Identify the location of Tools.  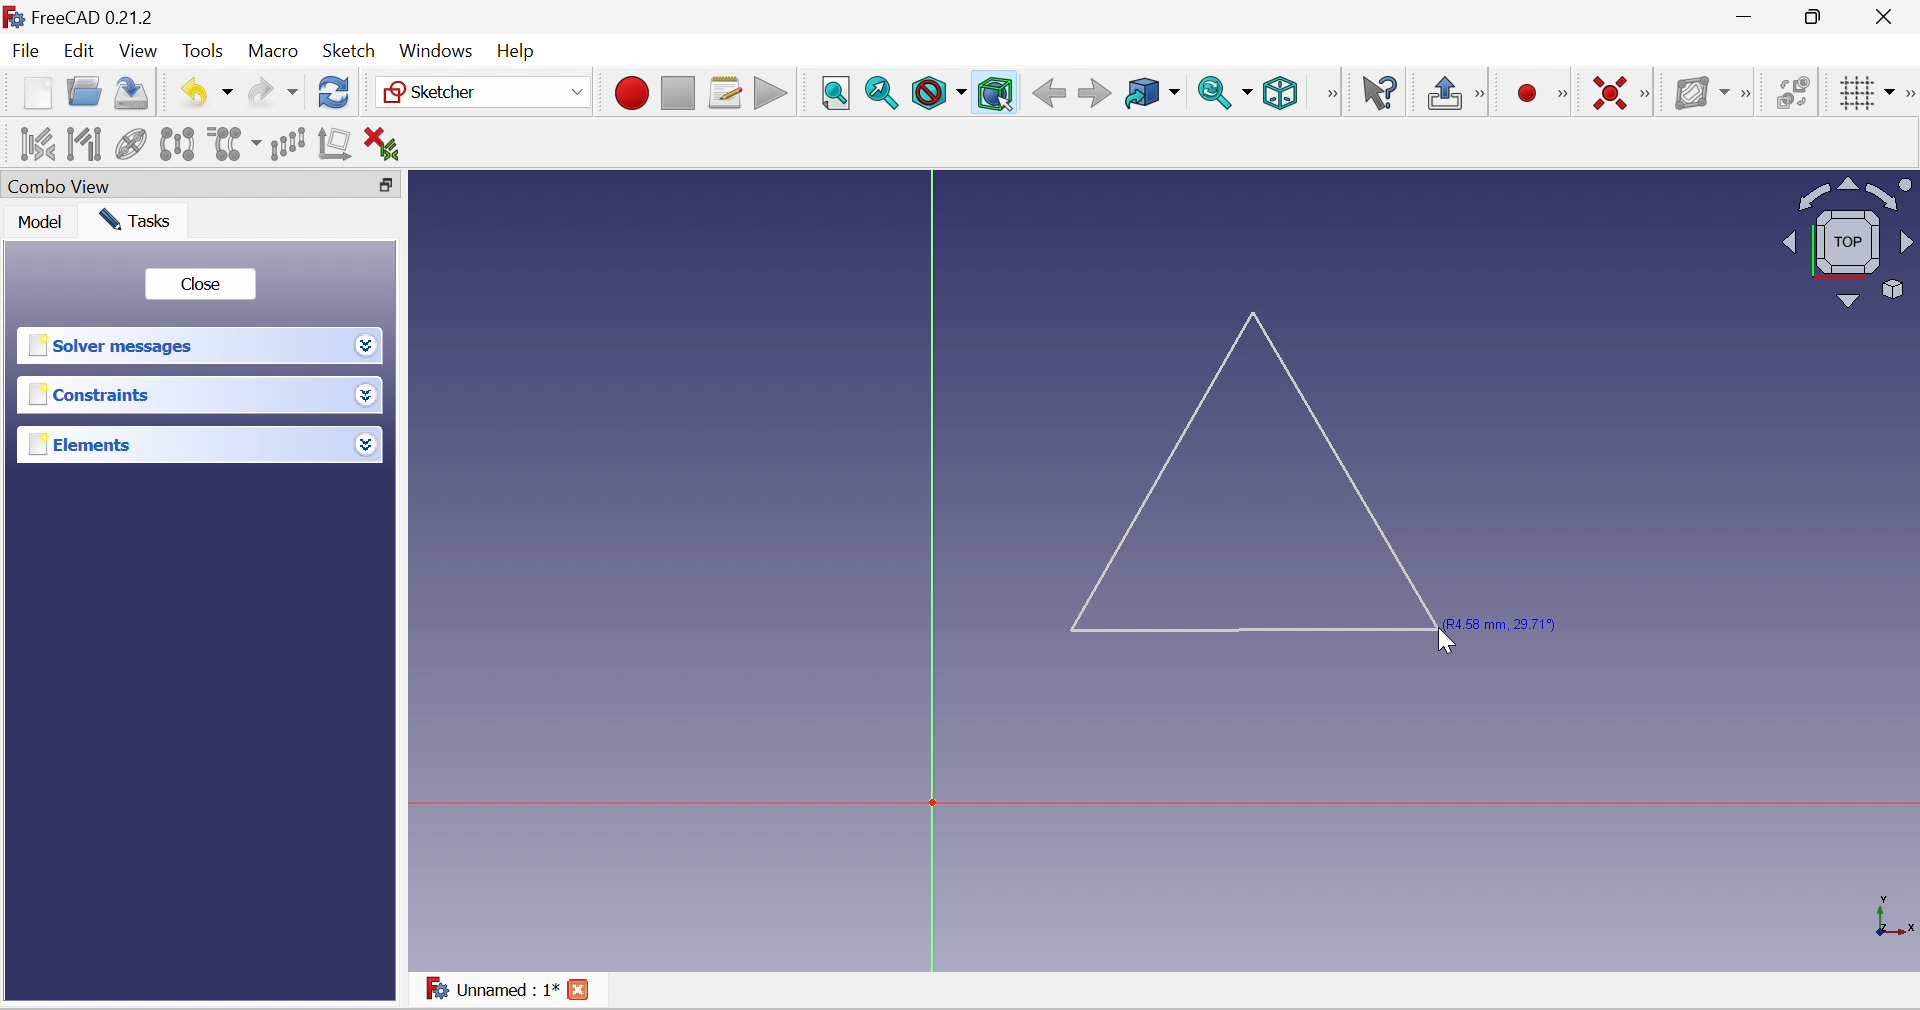
(201, 50).